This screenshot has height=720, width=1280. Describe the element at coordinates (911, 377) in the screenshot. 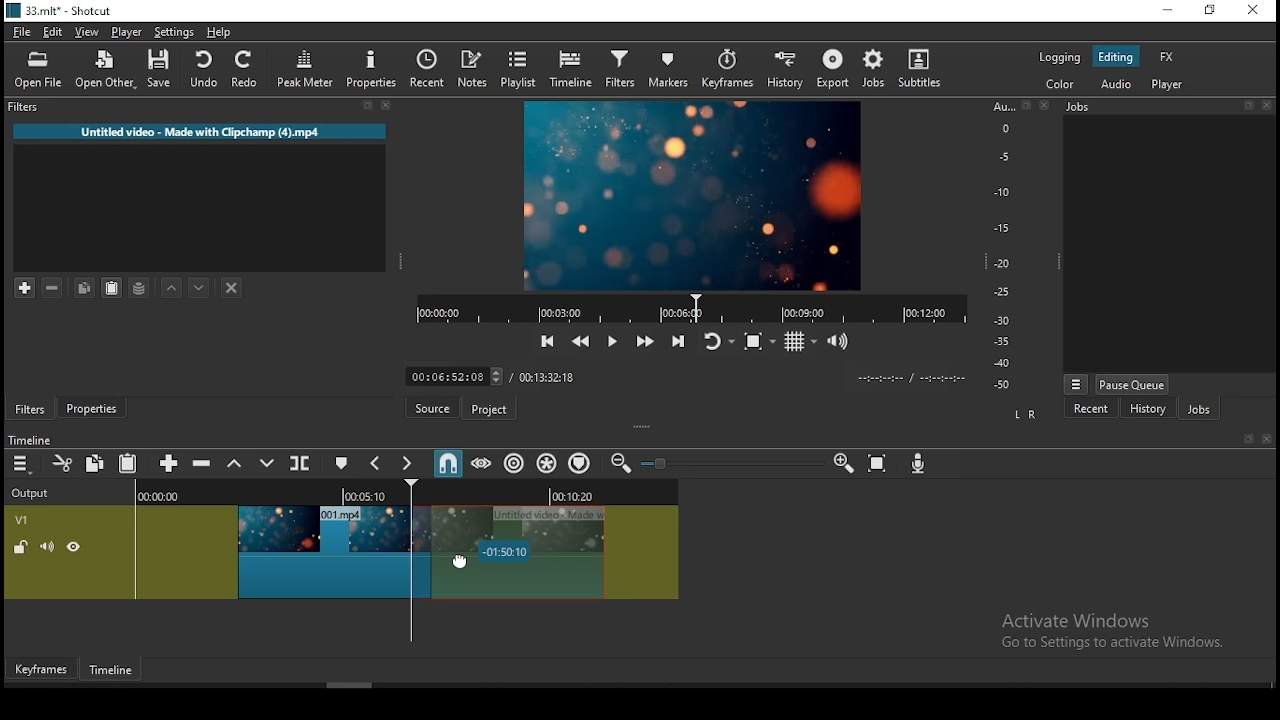

I see `time format` at that location.